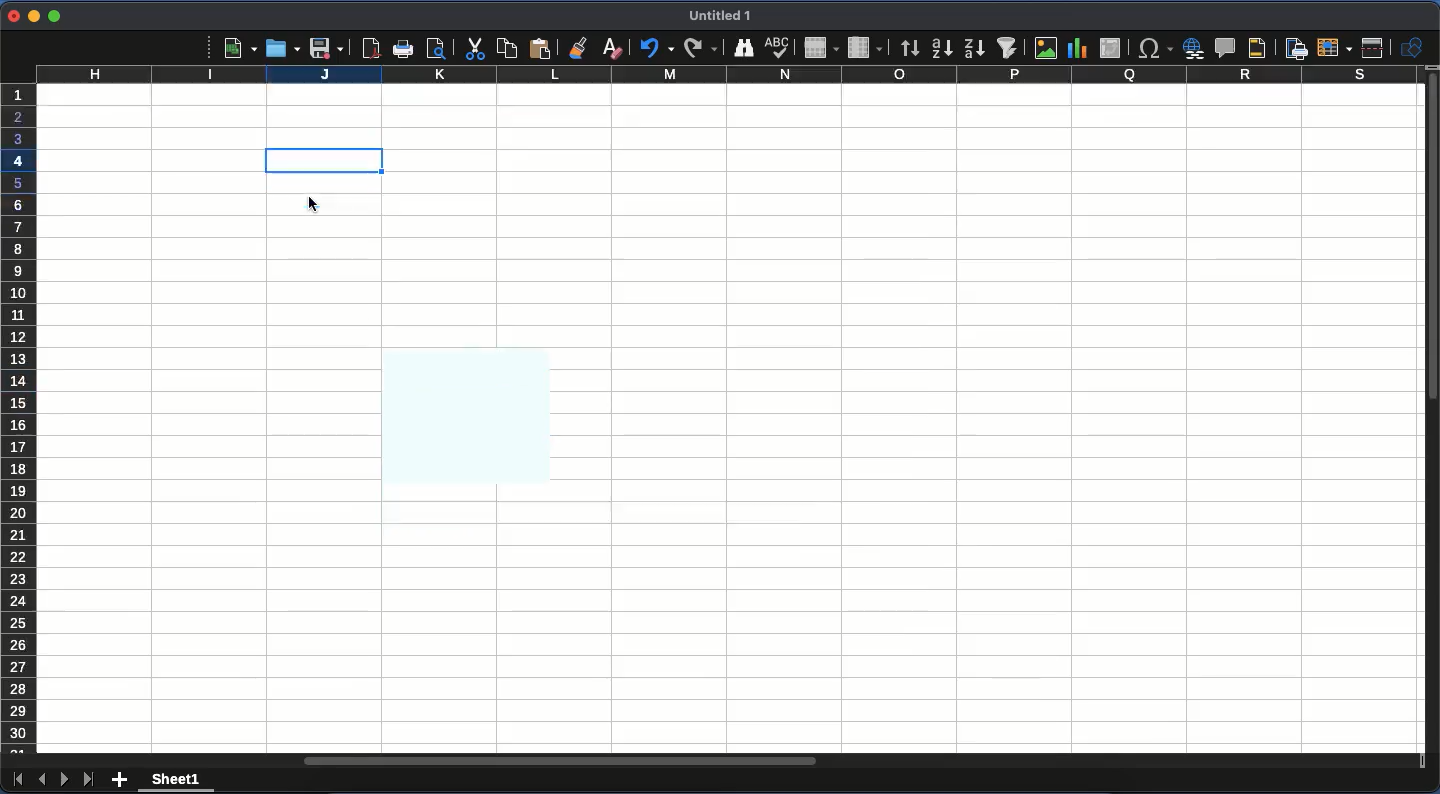 The height and width of the screenshot is (794, 1440). Describe the element at coordinates (371, 48) in the screenshot. I see `pdf` at that location.